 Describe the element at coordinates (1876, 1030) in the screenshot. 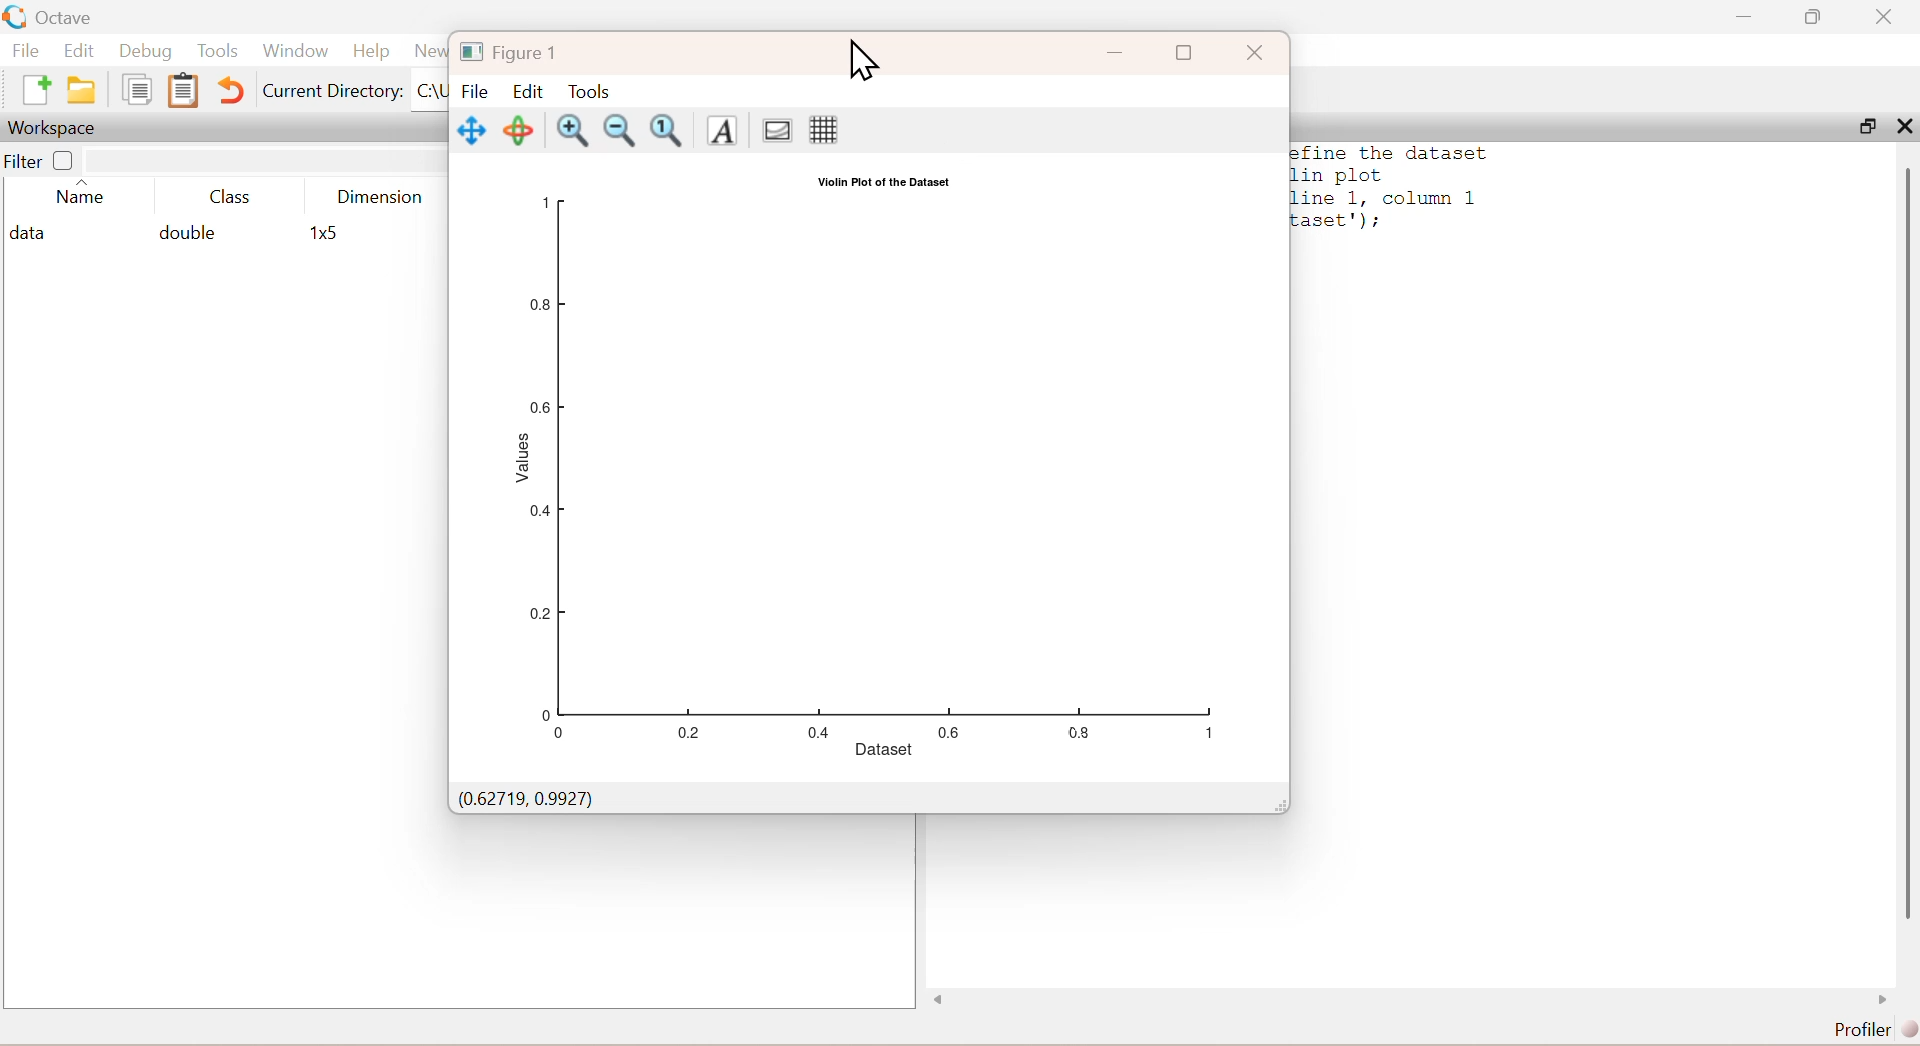

I see `Profiler` at that location.